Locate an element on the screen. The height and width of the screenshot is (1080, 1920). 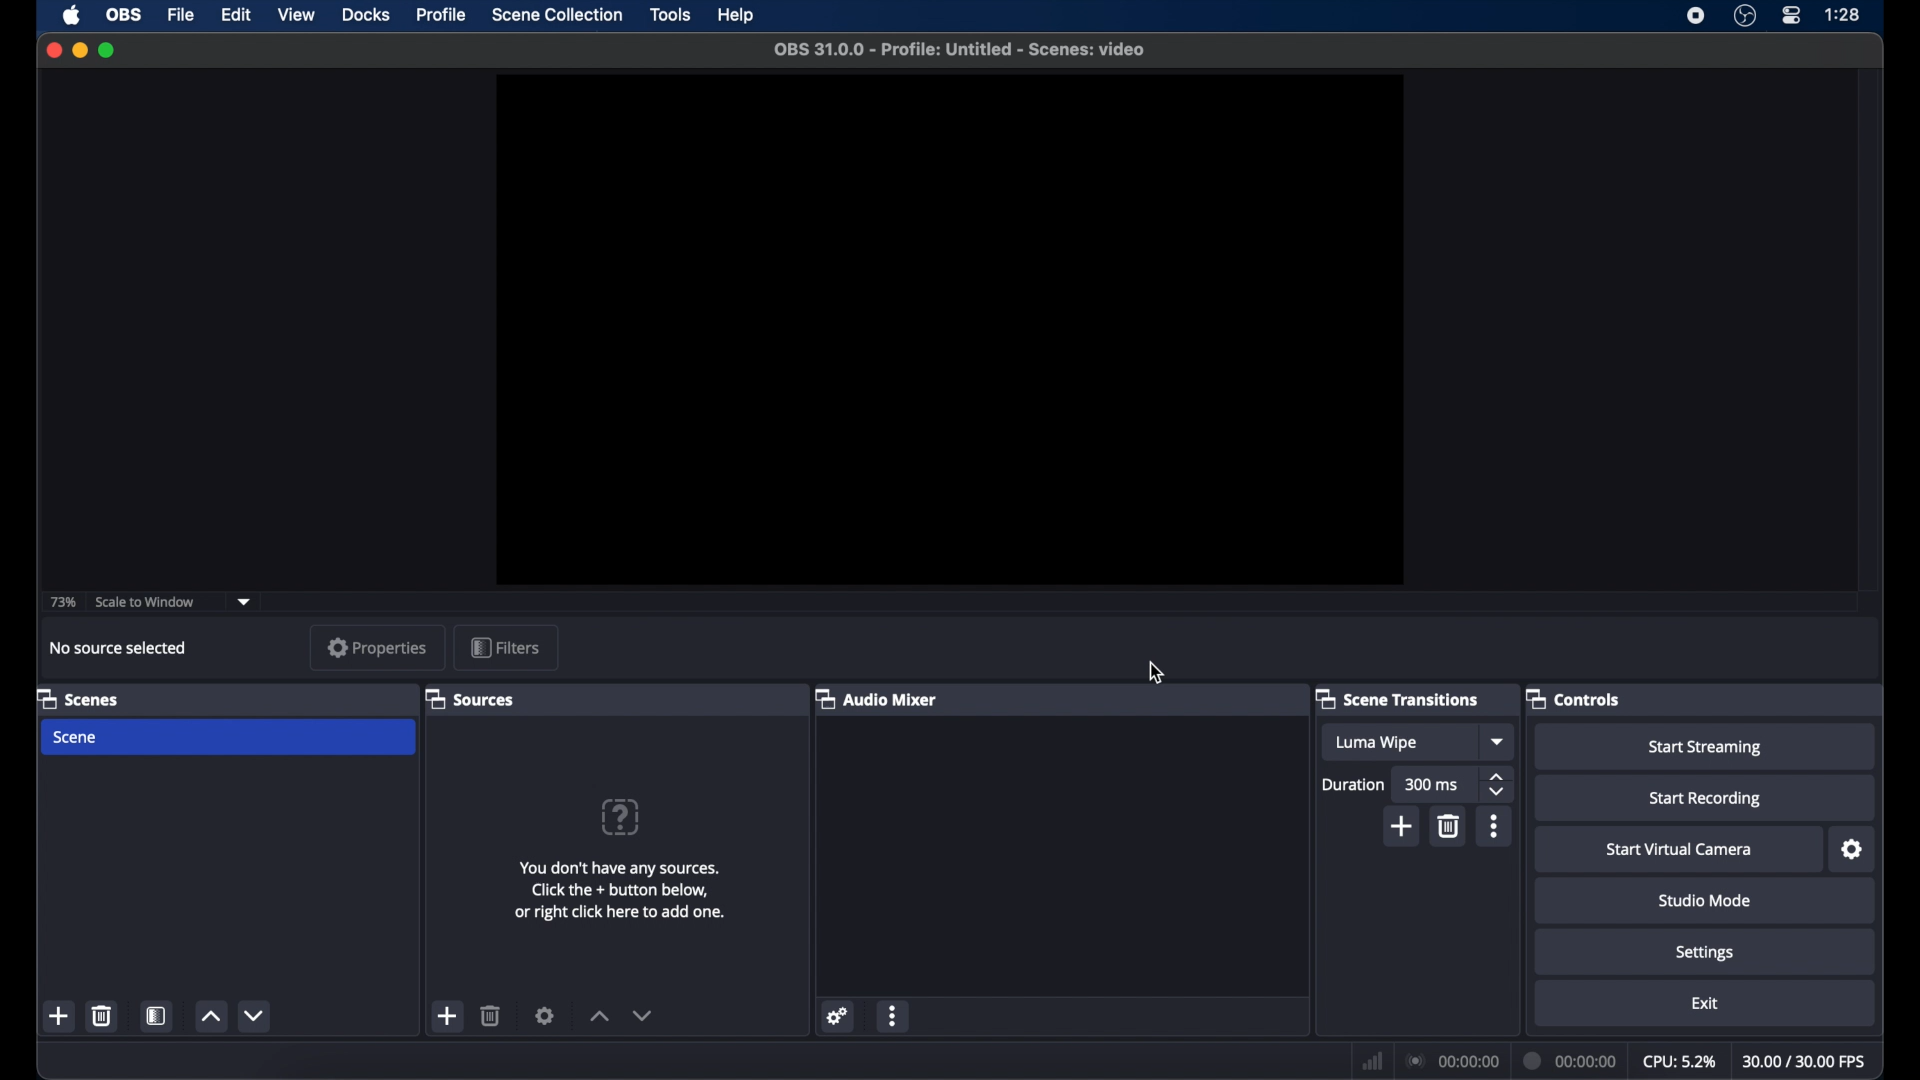
screen recorder icon is located at coordinates (1697, 16).